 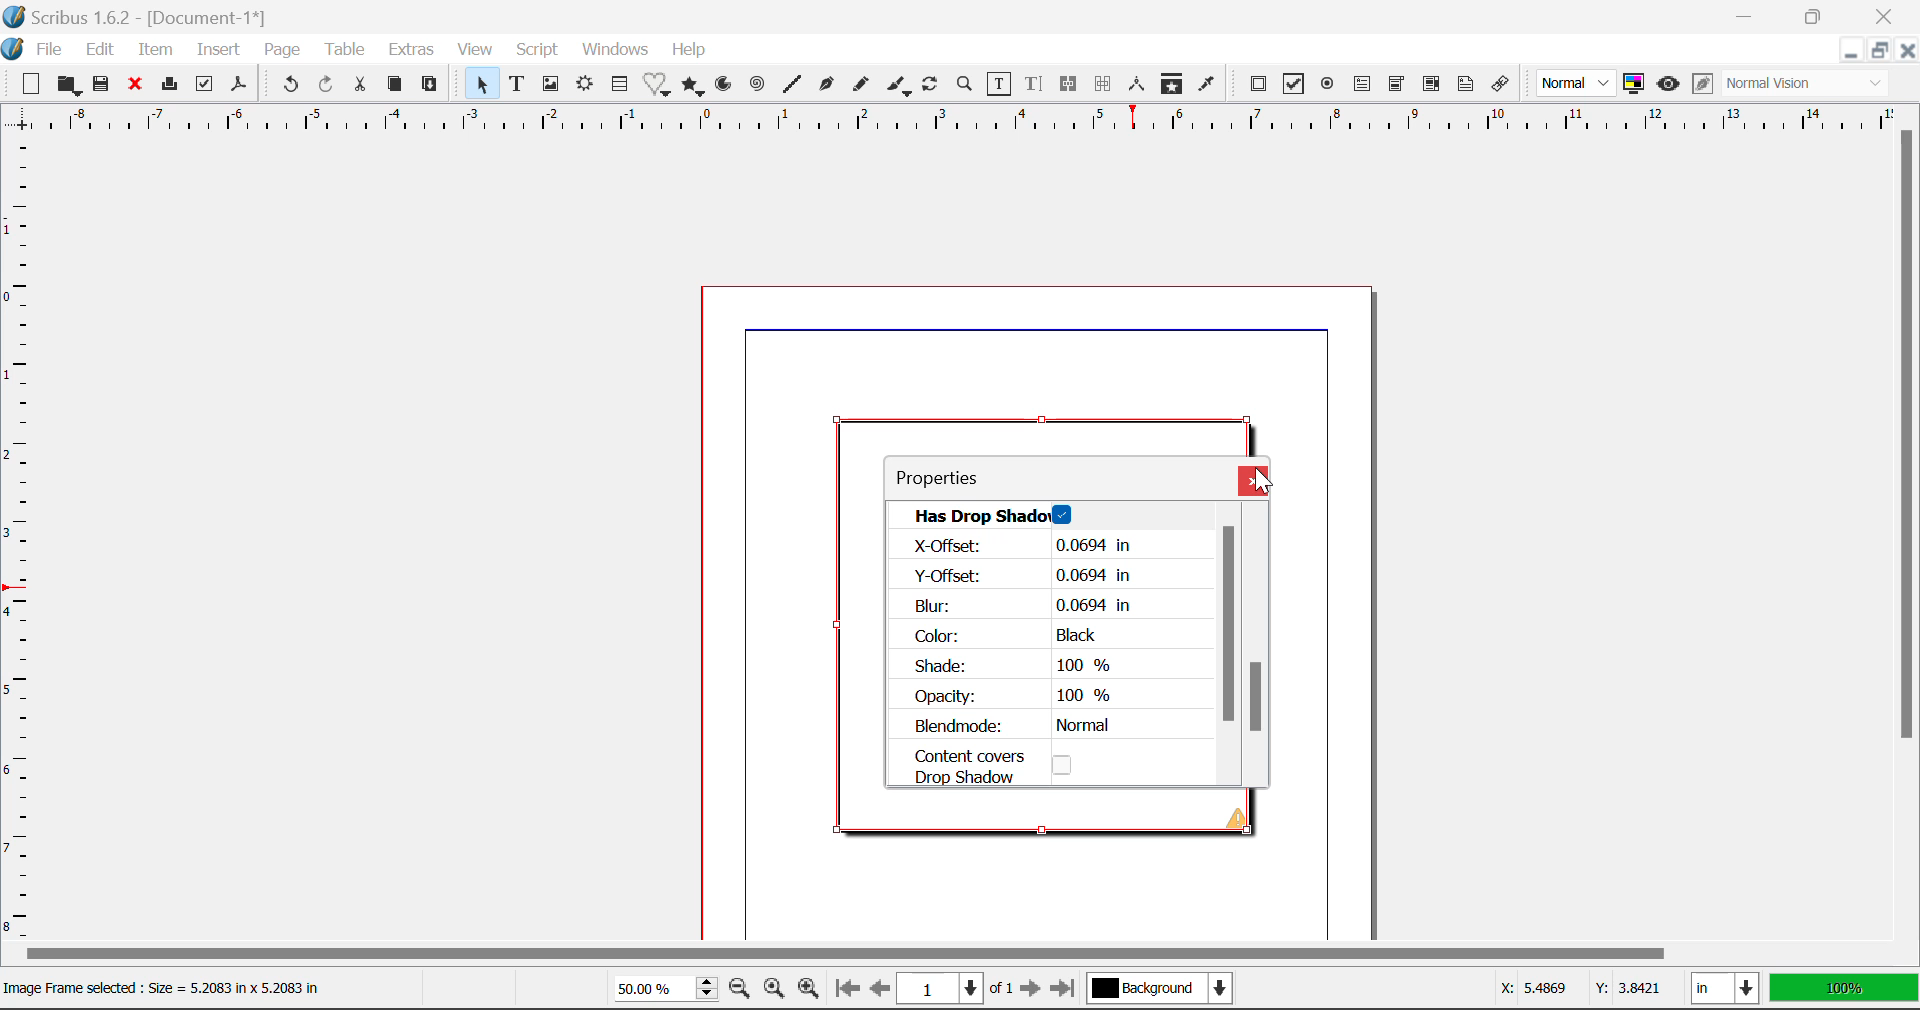 What do you see at coordinates (1164, 990) in the screenshot?
I see `Background` at bounding box center [1164, 990].